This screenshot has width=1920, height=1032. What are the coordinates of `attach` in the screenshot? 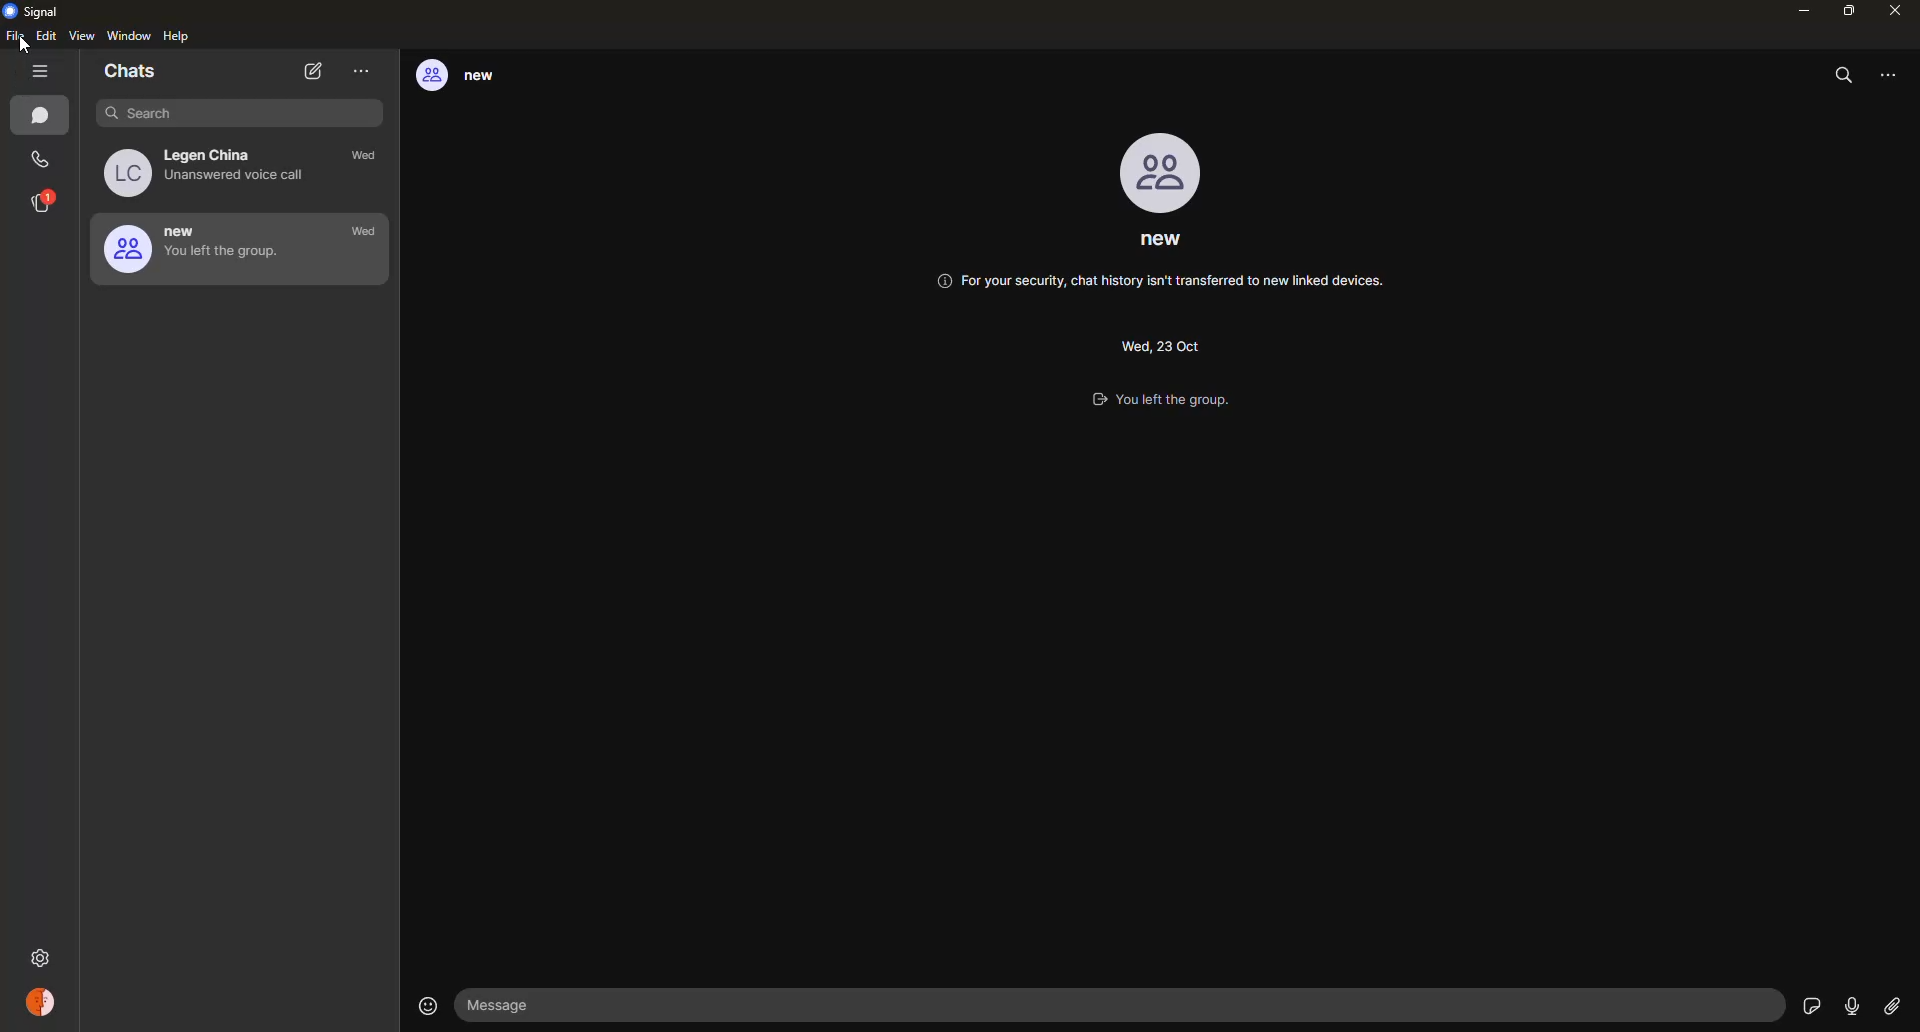 It's located at (1891, 1007).